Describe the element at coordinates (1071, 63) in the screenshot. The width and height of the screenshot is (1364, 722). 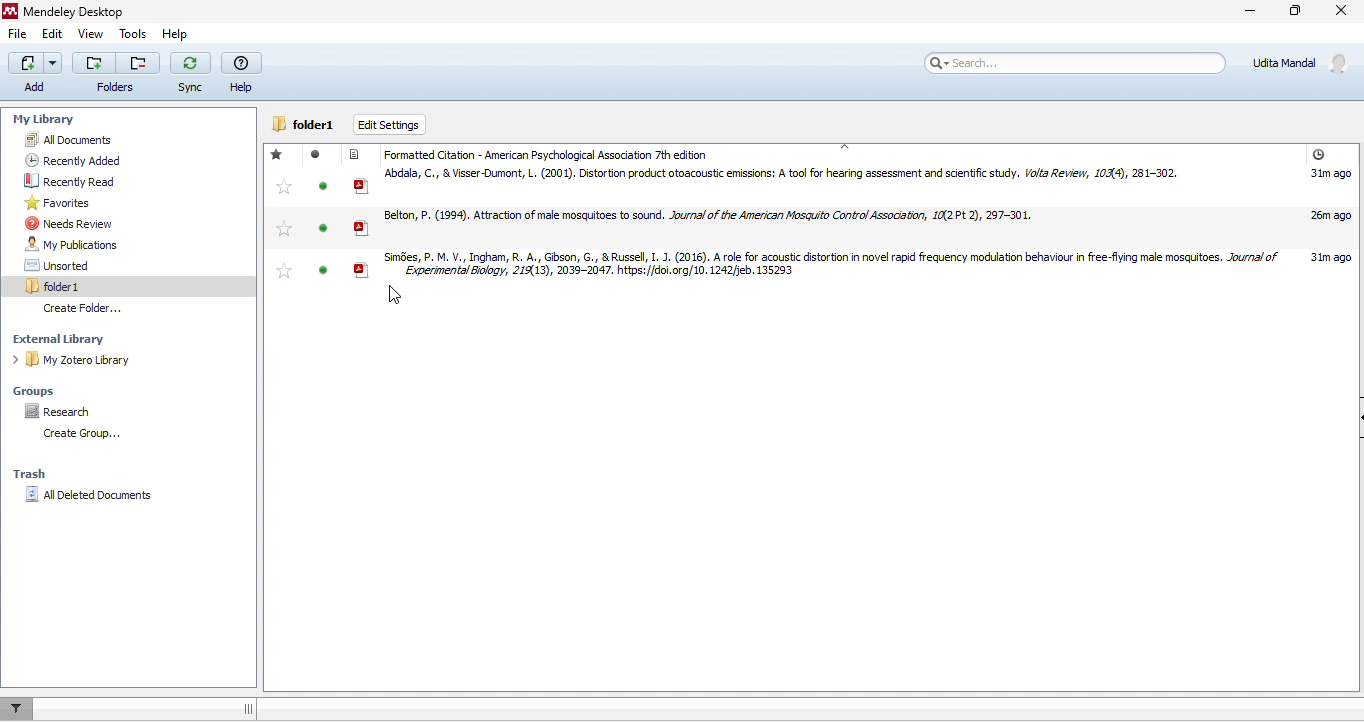
I see `search` at that location.